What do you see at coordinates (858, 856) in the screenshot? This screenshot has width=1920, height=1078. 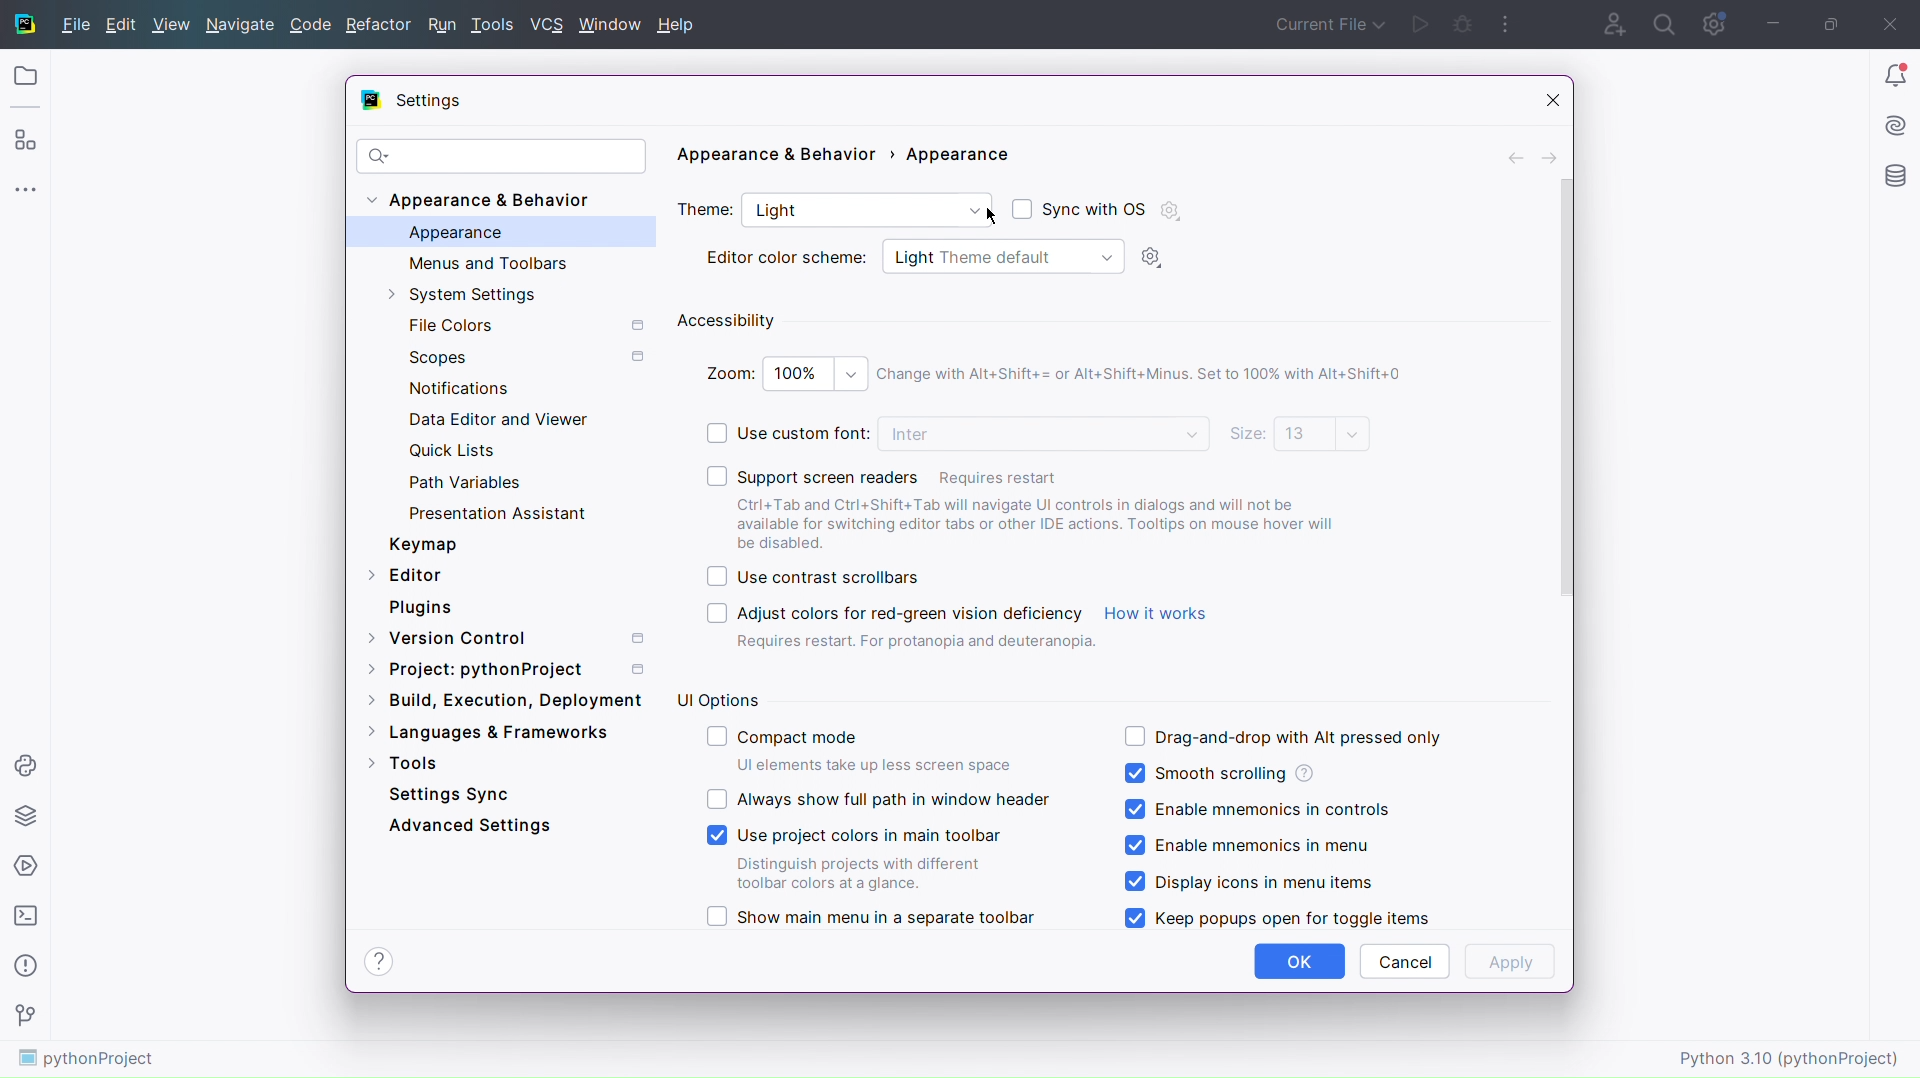 I see `Use project colors in main toolbar` at bounding box center [858, 856].